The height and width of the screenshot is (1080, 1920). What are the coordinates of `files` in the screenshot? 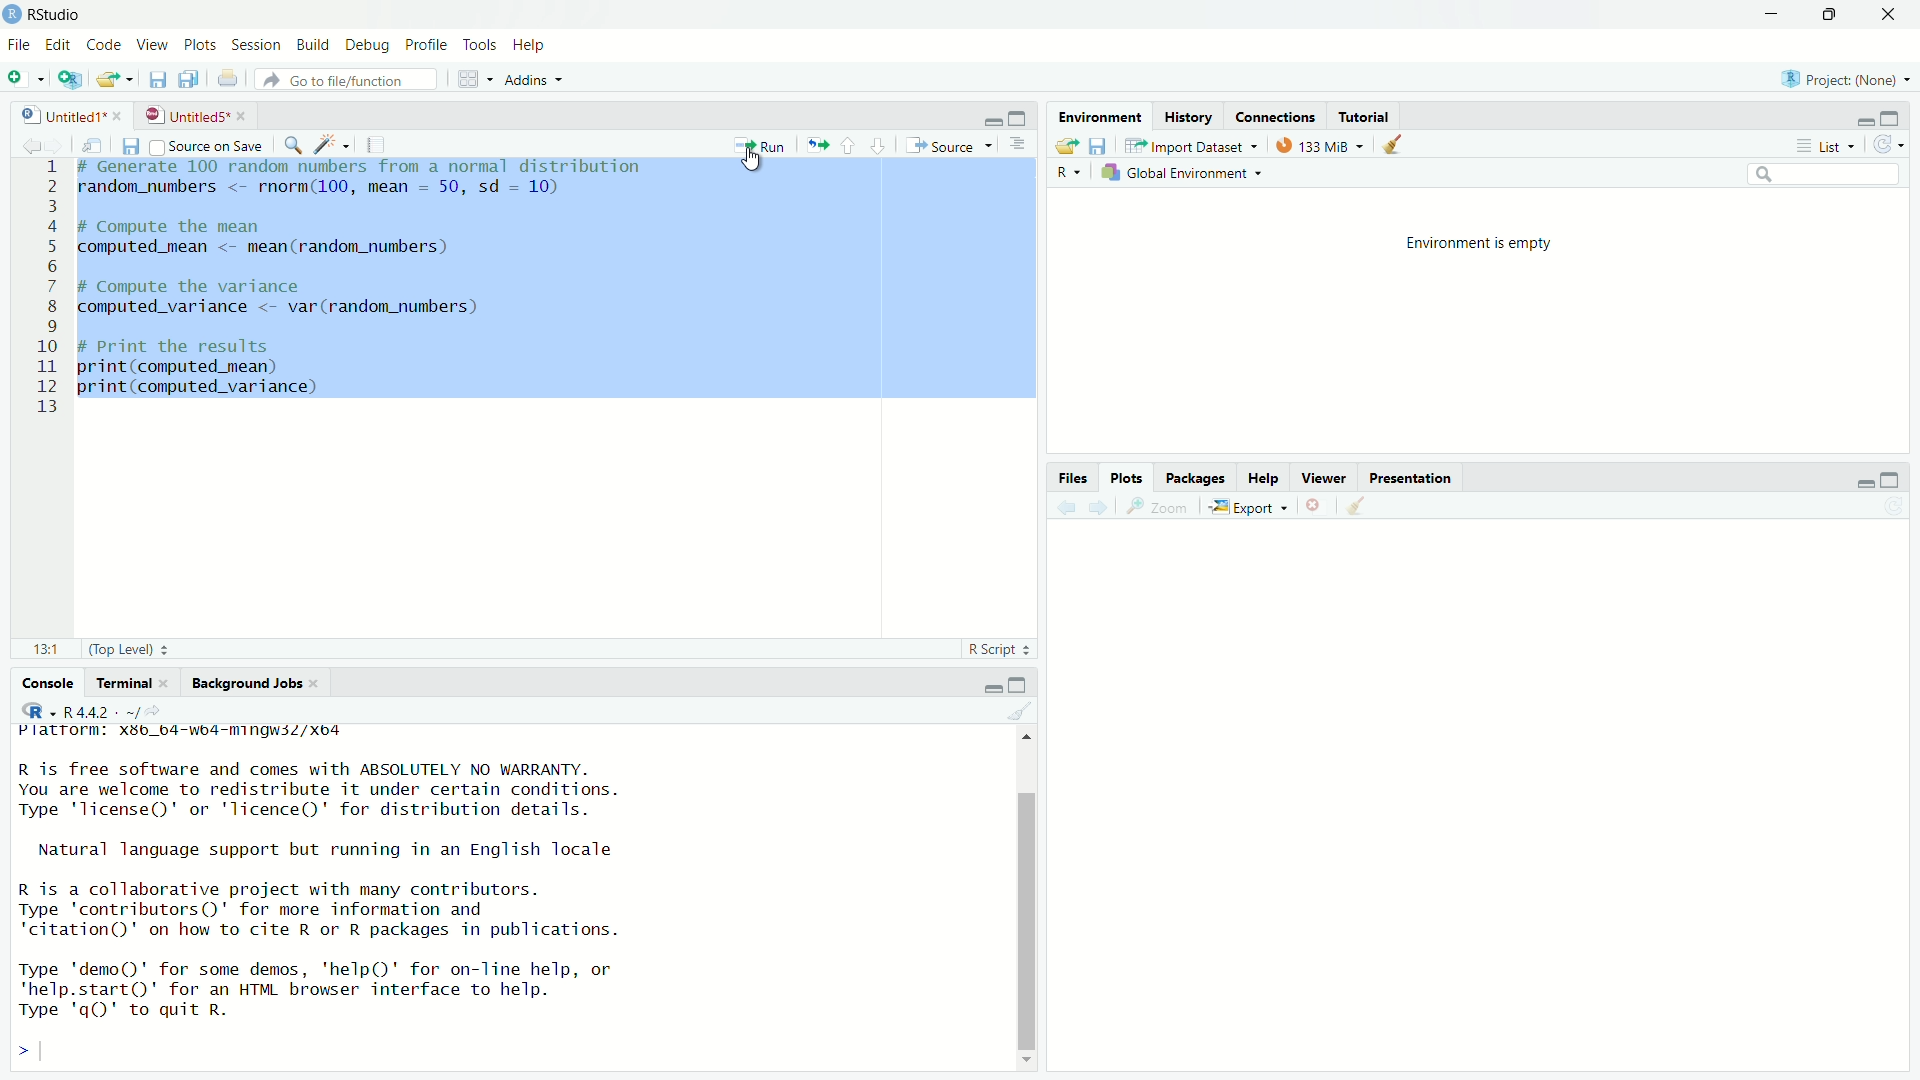 It's located at (1072, 477).